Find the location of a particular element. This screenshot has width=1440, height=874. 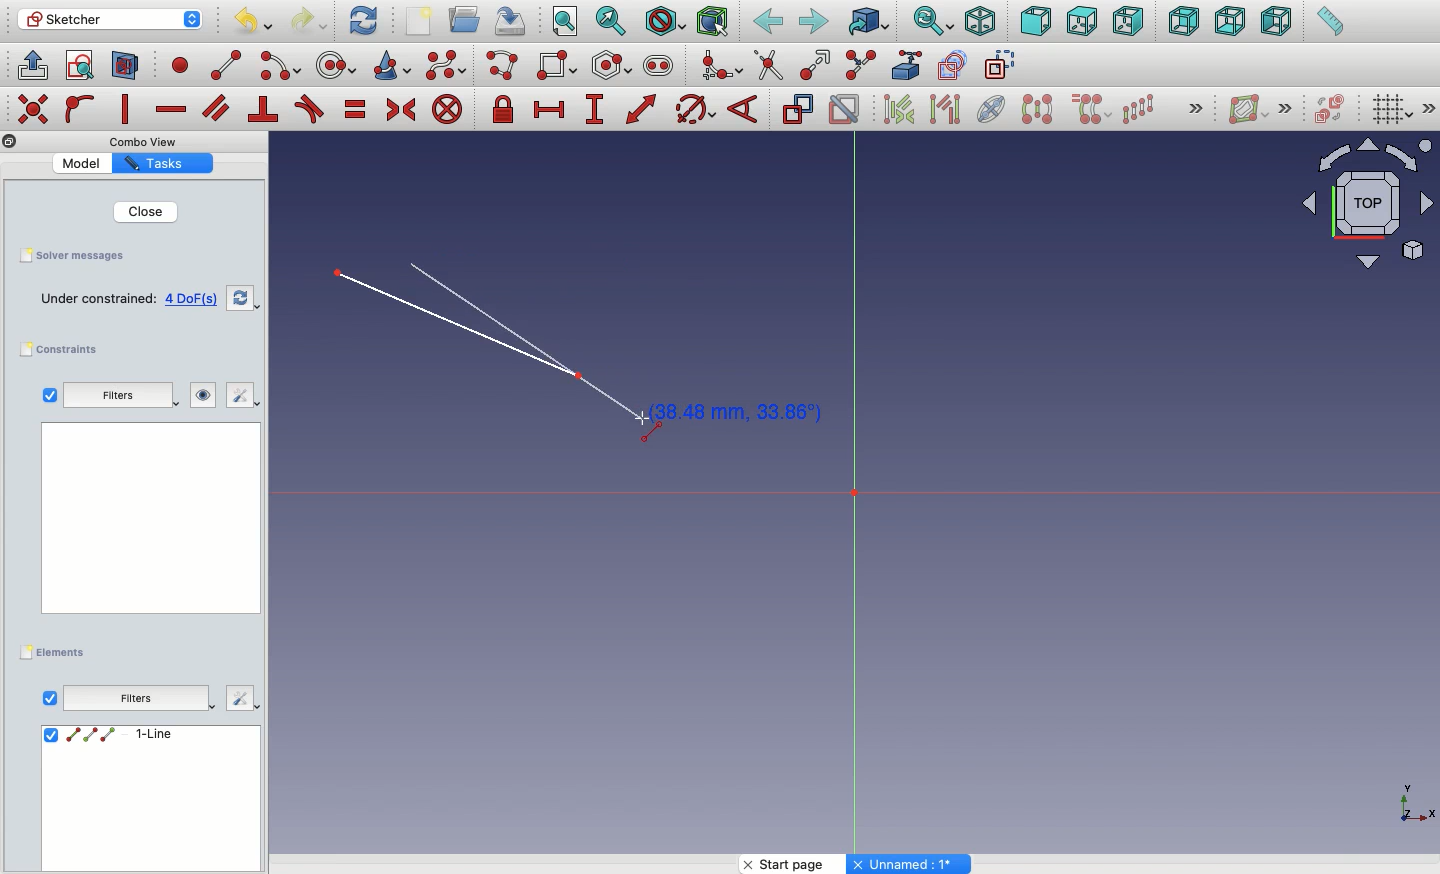

Fit selection is located at coordinates (613, 20).